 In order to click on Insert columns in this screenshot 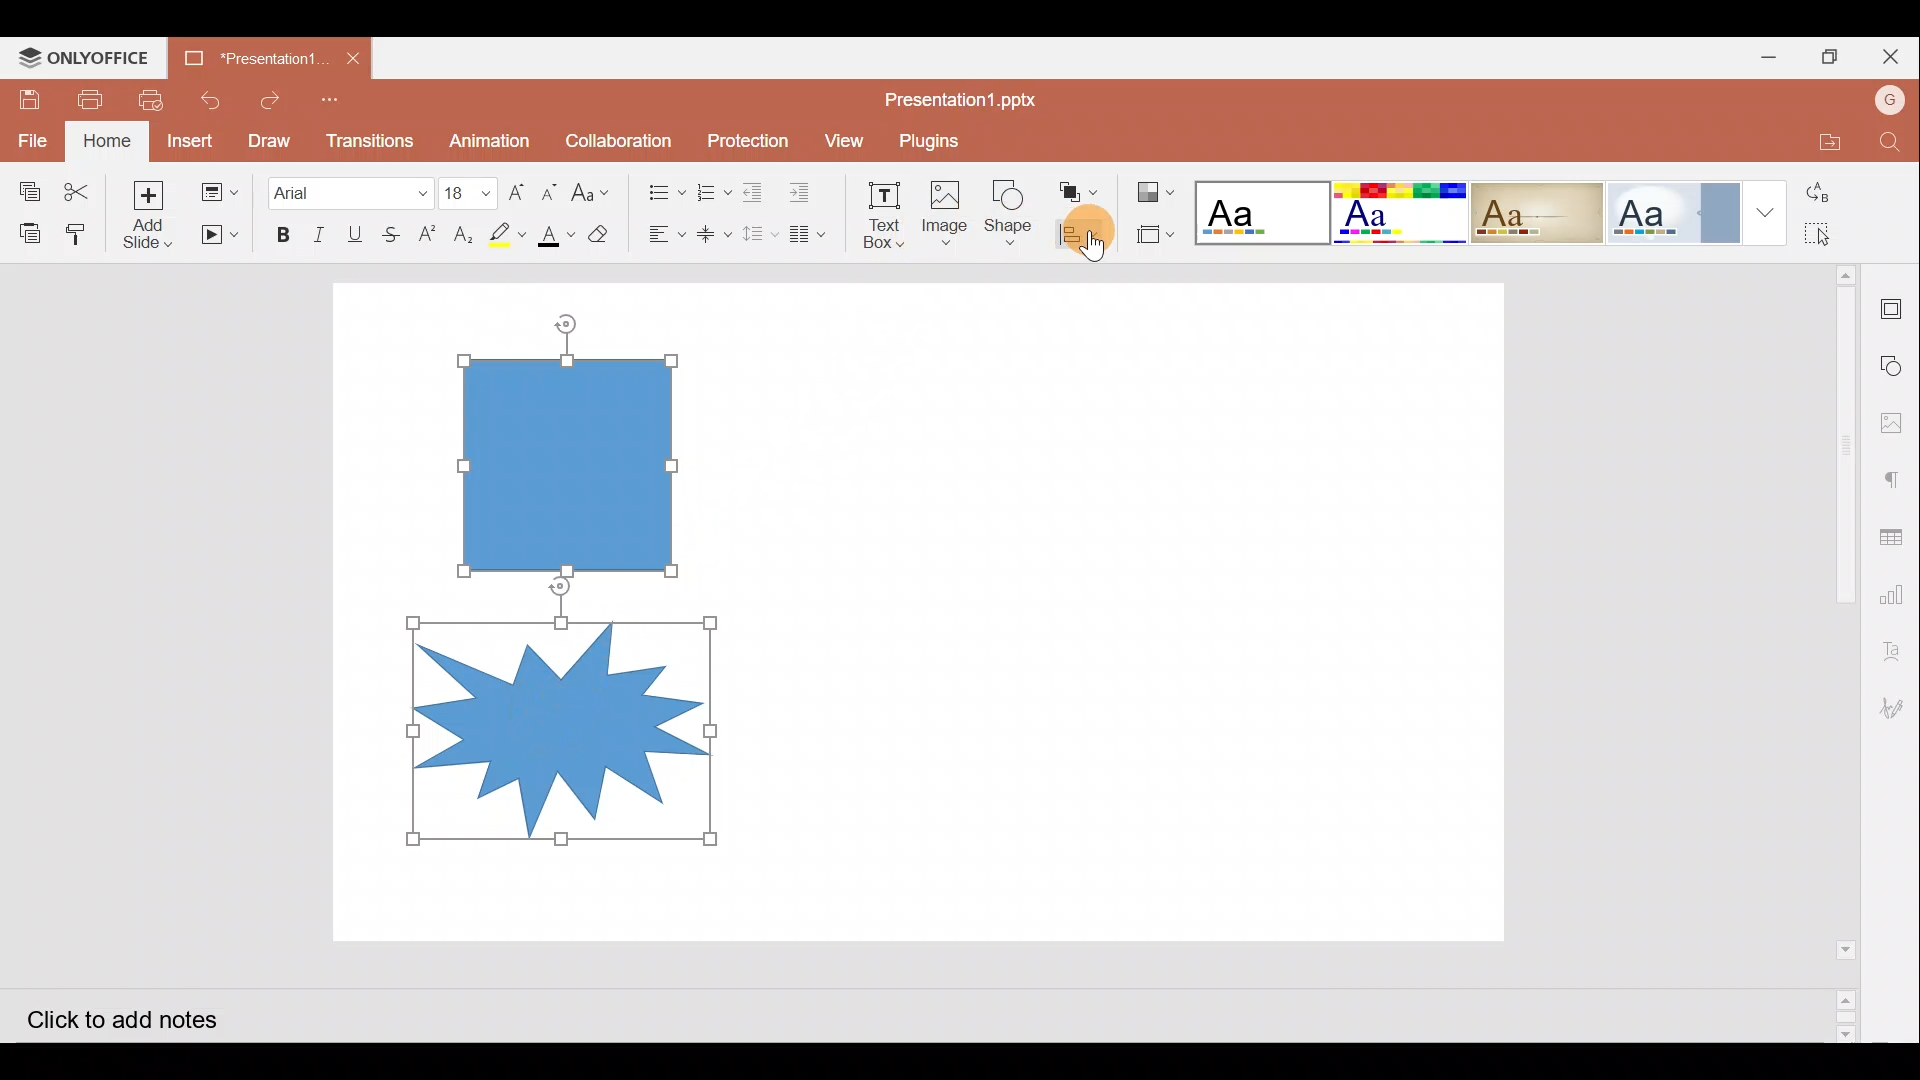, I will do `click(812, 234)`.